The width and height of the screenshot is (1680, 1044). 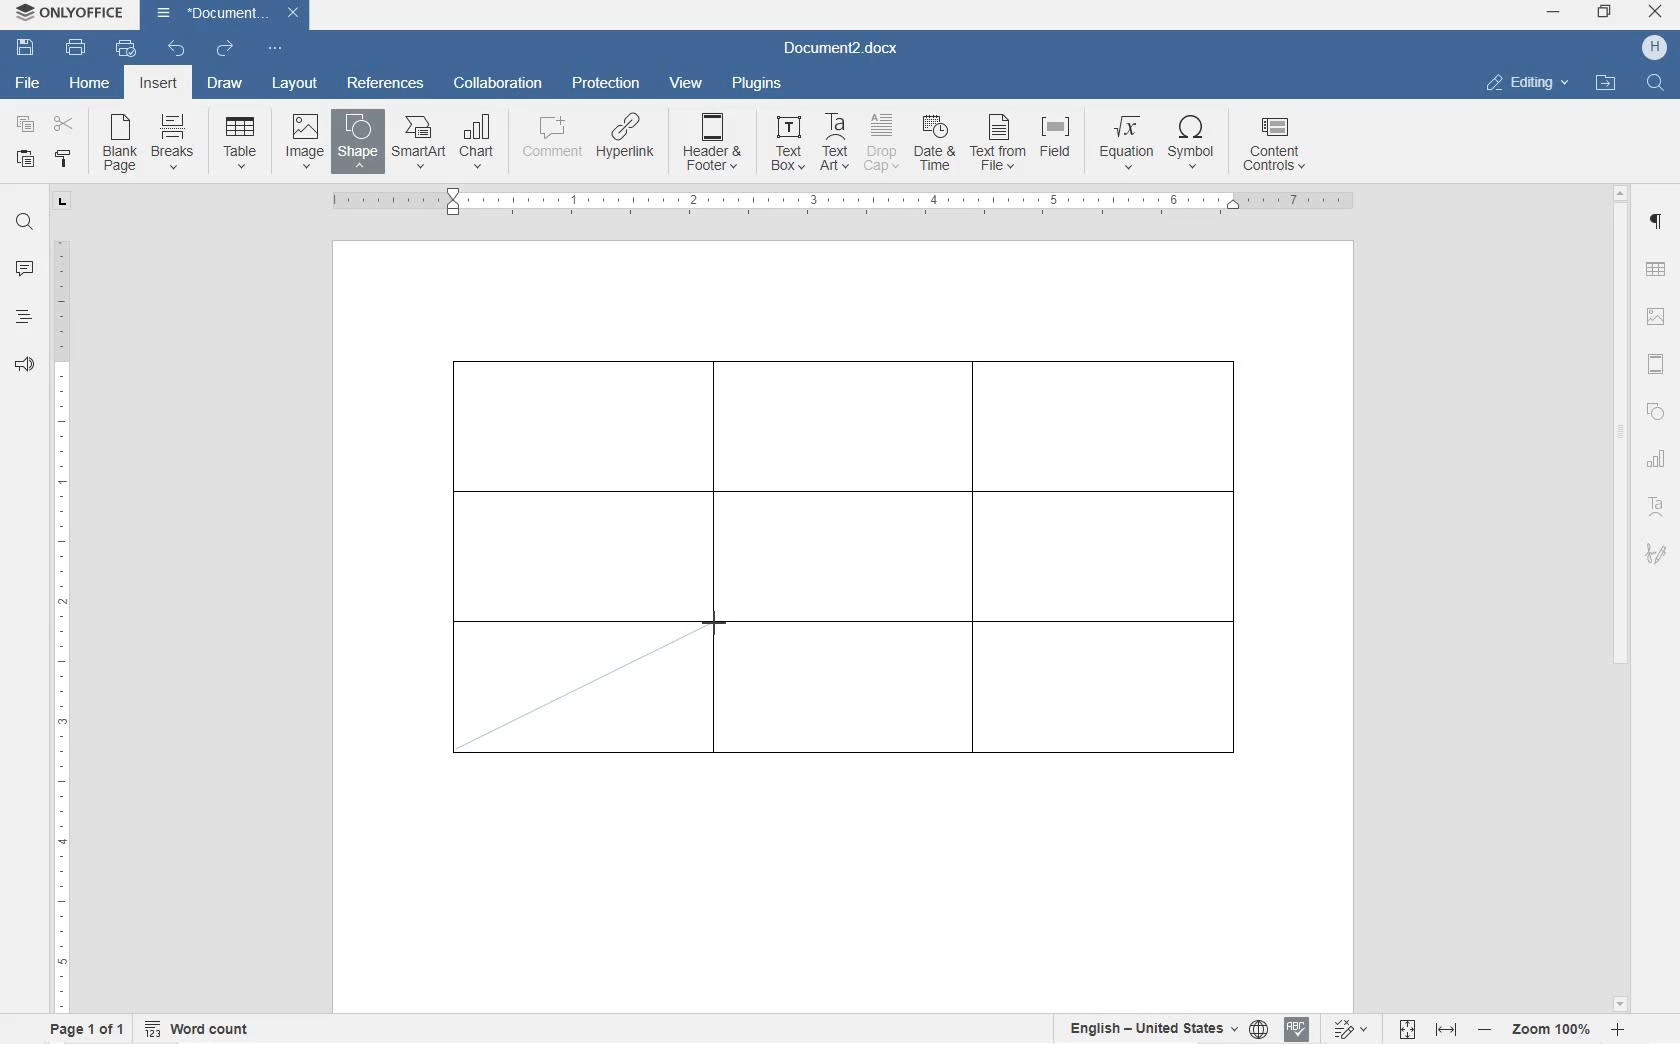 I want to click on textart, so click(x=1655, y=503).